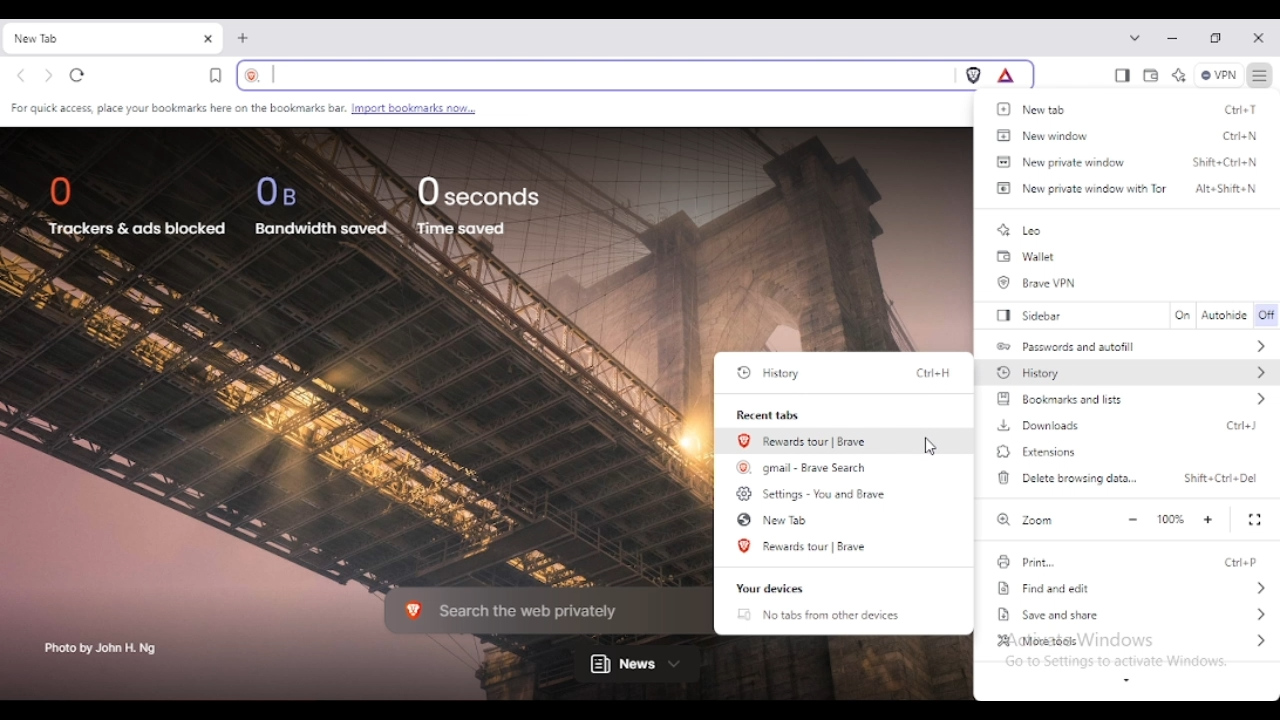  I want to click on gmail - brave search, so click(804, 466).